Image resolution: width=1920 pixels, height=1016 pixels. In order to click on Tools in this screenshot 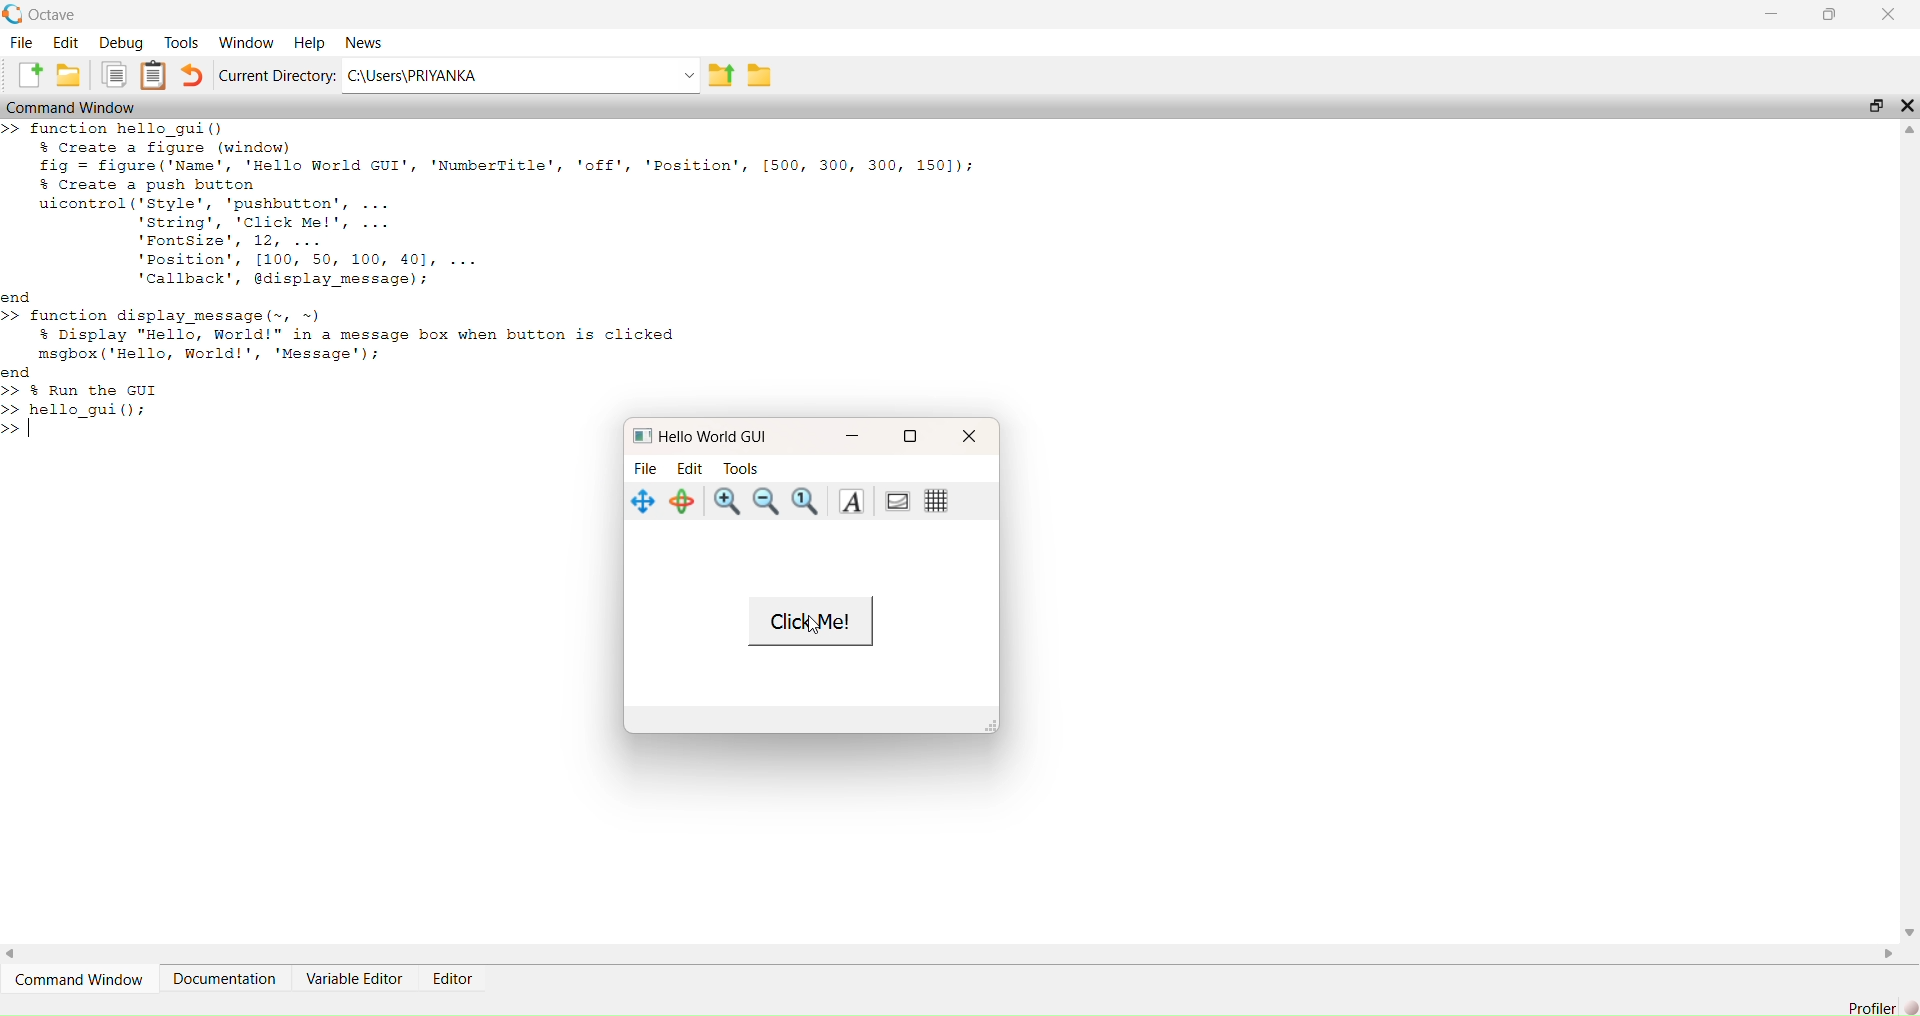, I will do `click(747, 467)`.